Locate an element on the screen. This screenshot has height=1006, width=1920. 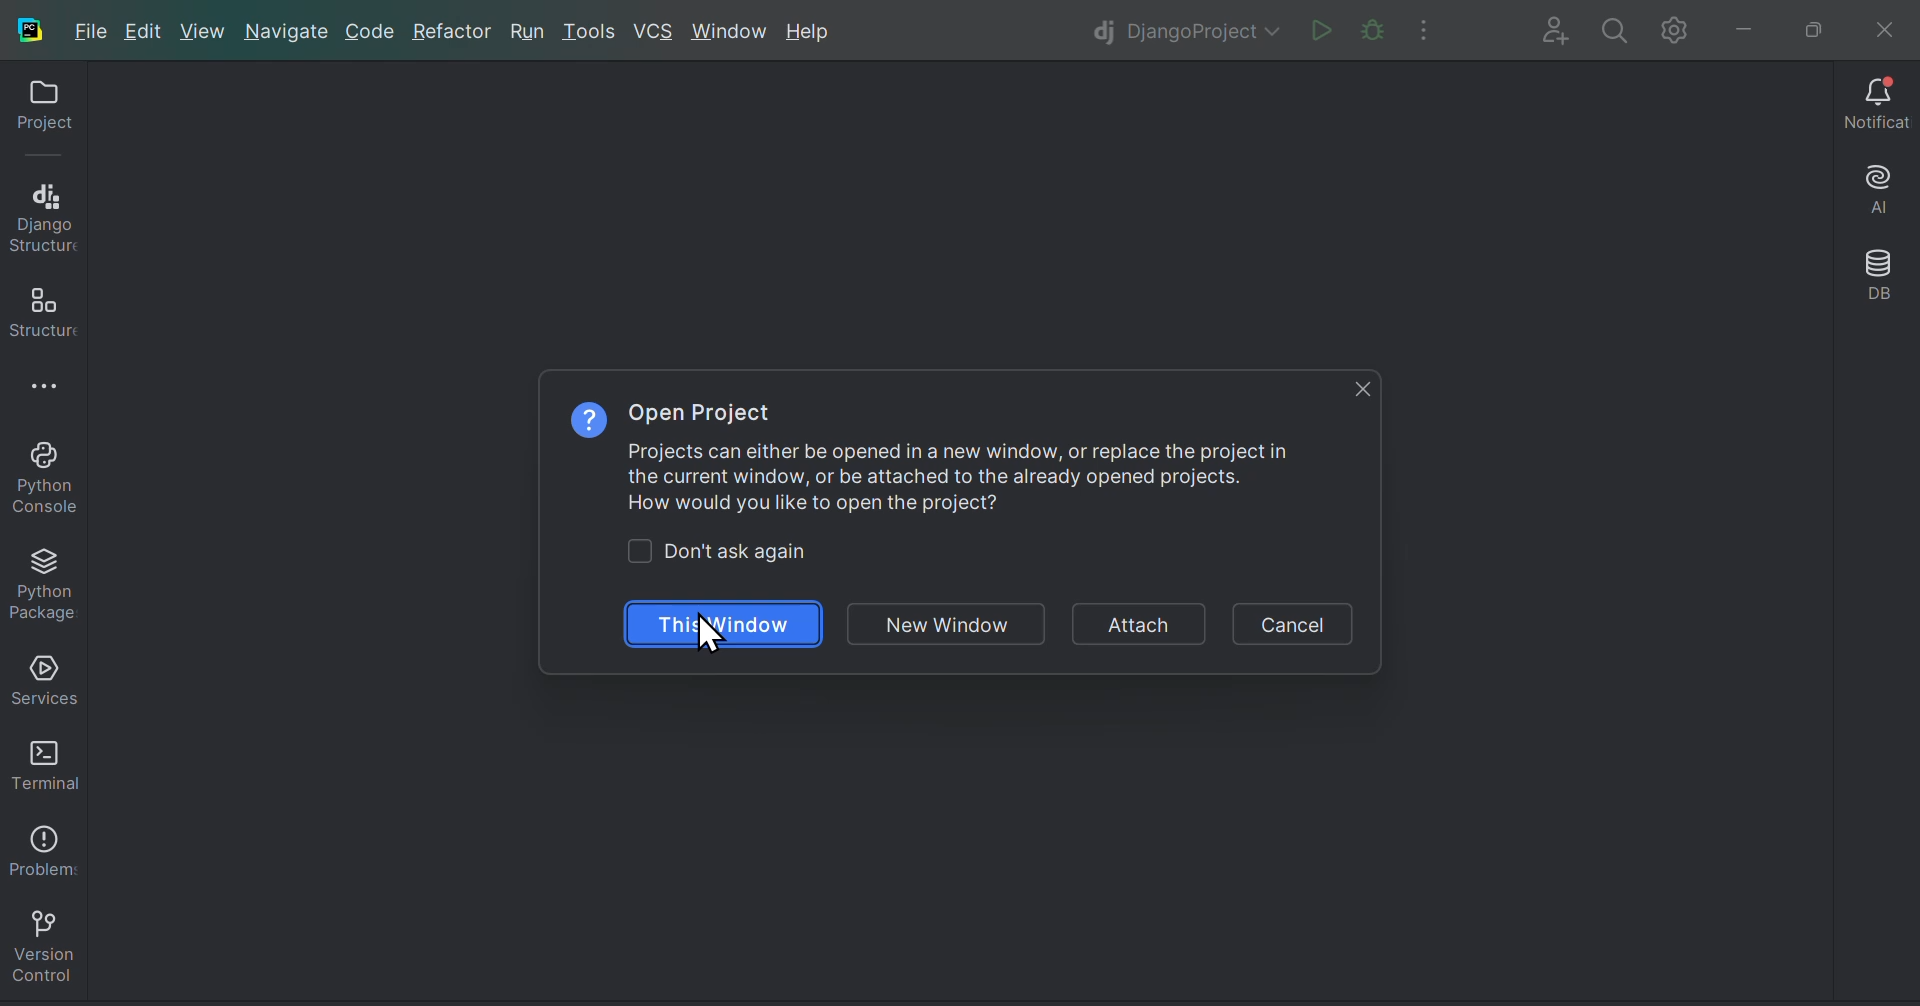
Run is located at coordinates (523, 30).